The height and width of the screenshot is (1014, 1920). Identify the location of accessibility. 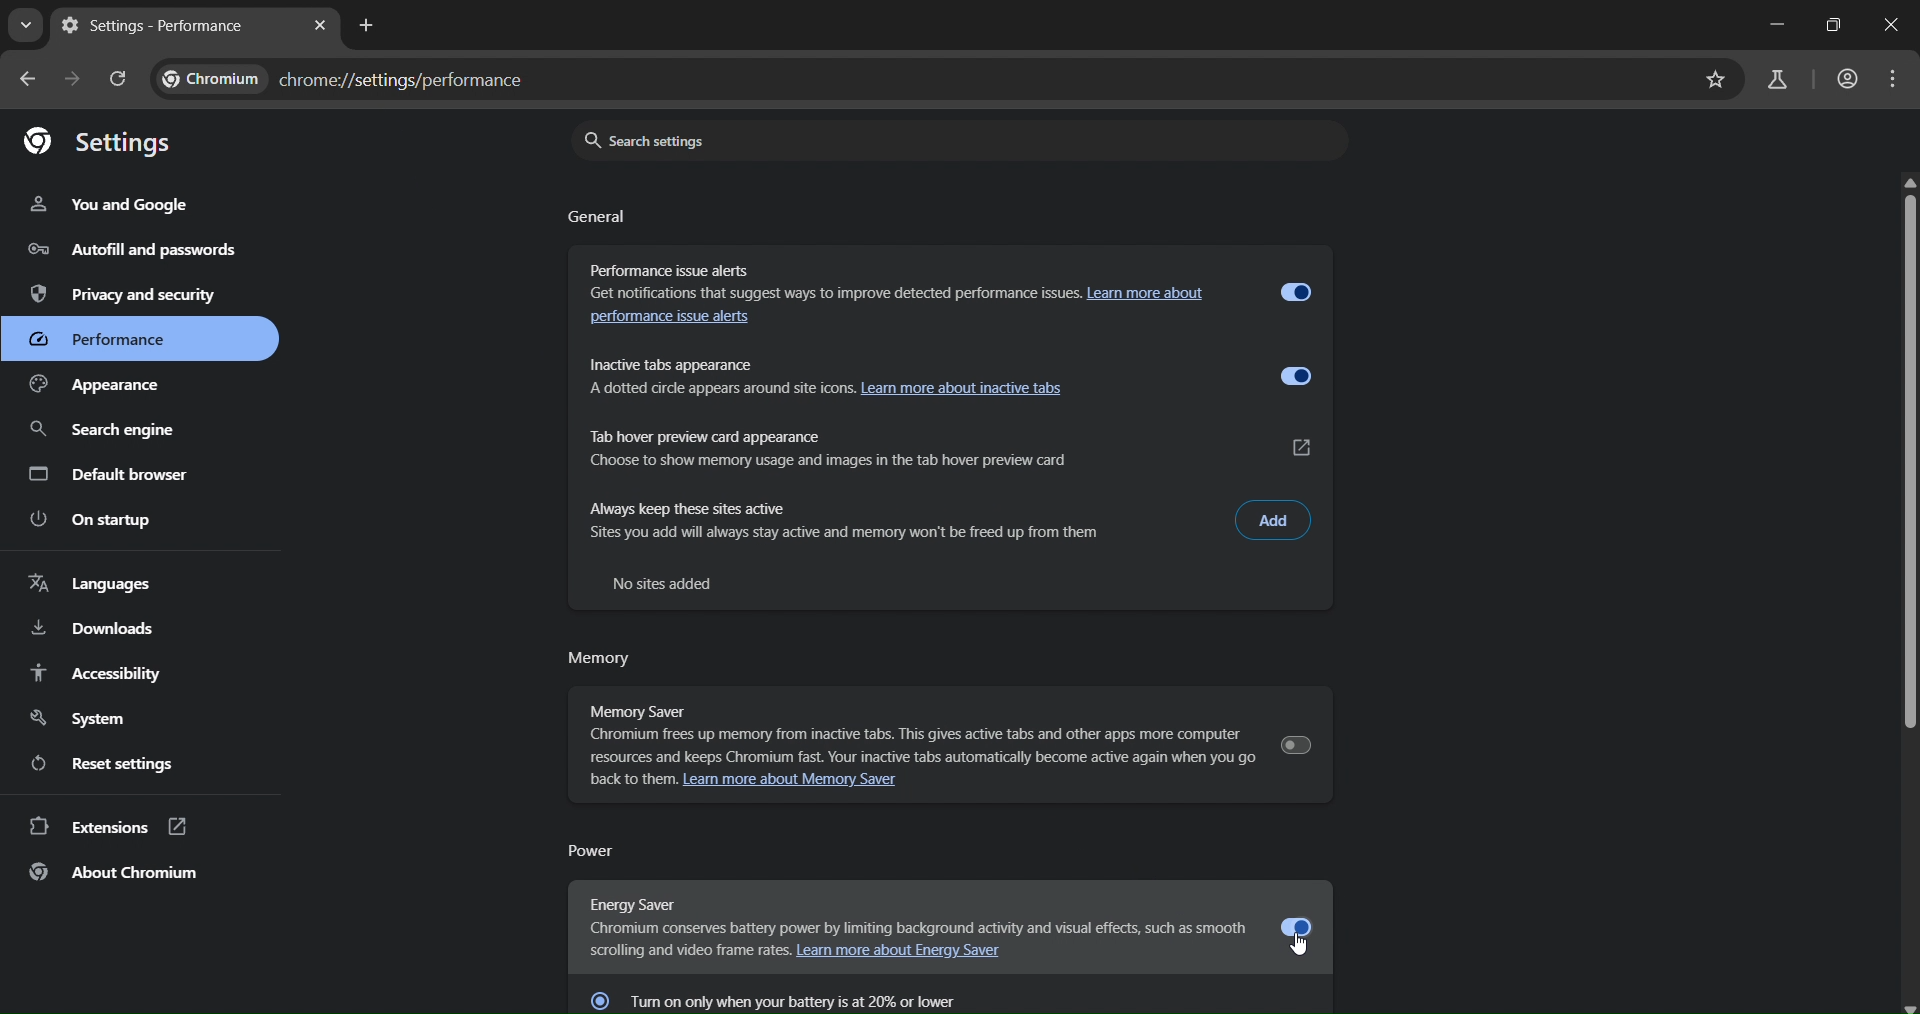
(97, 673).